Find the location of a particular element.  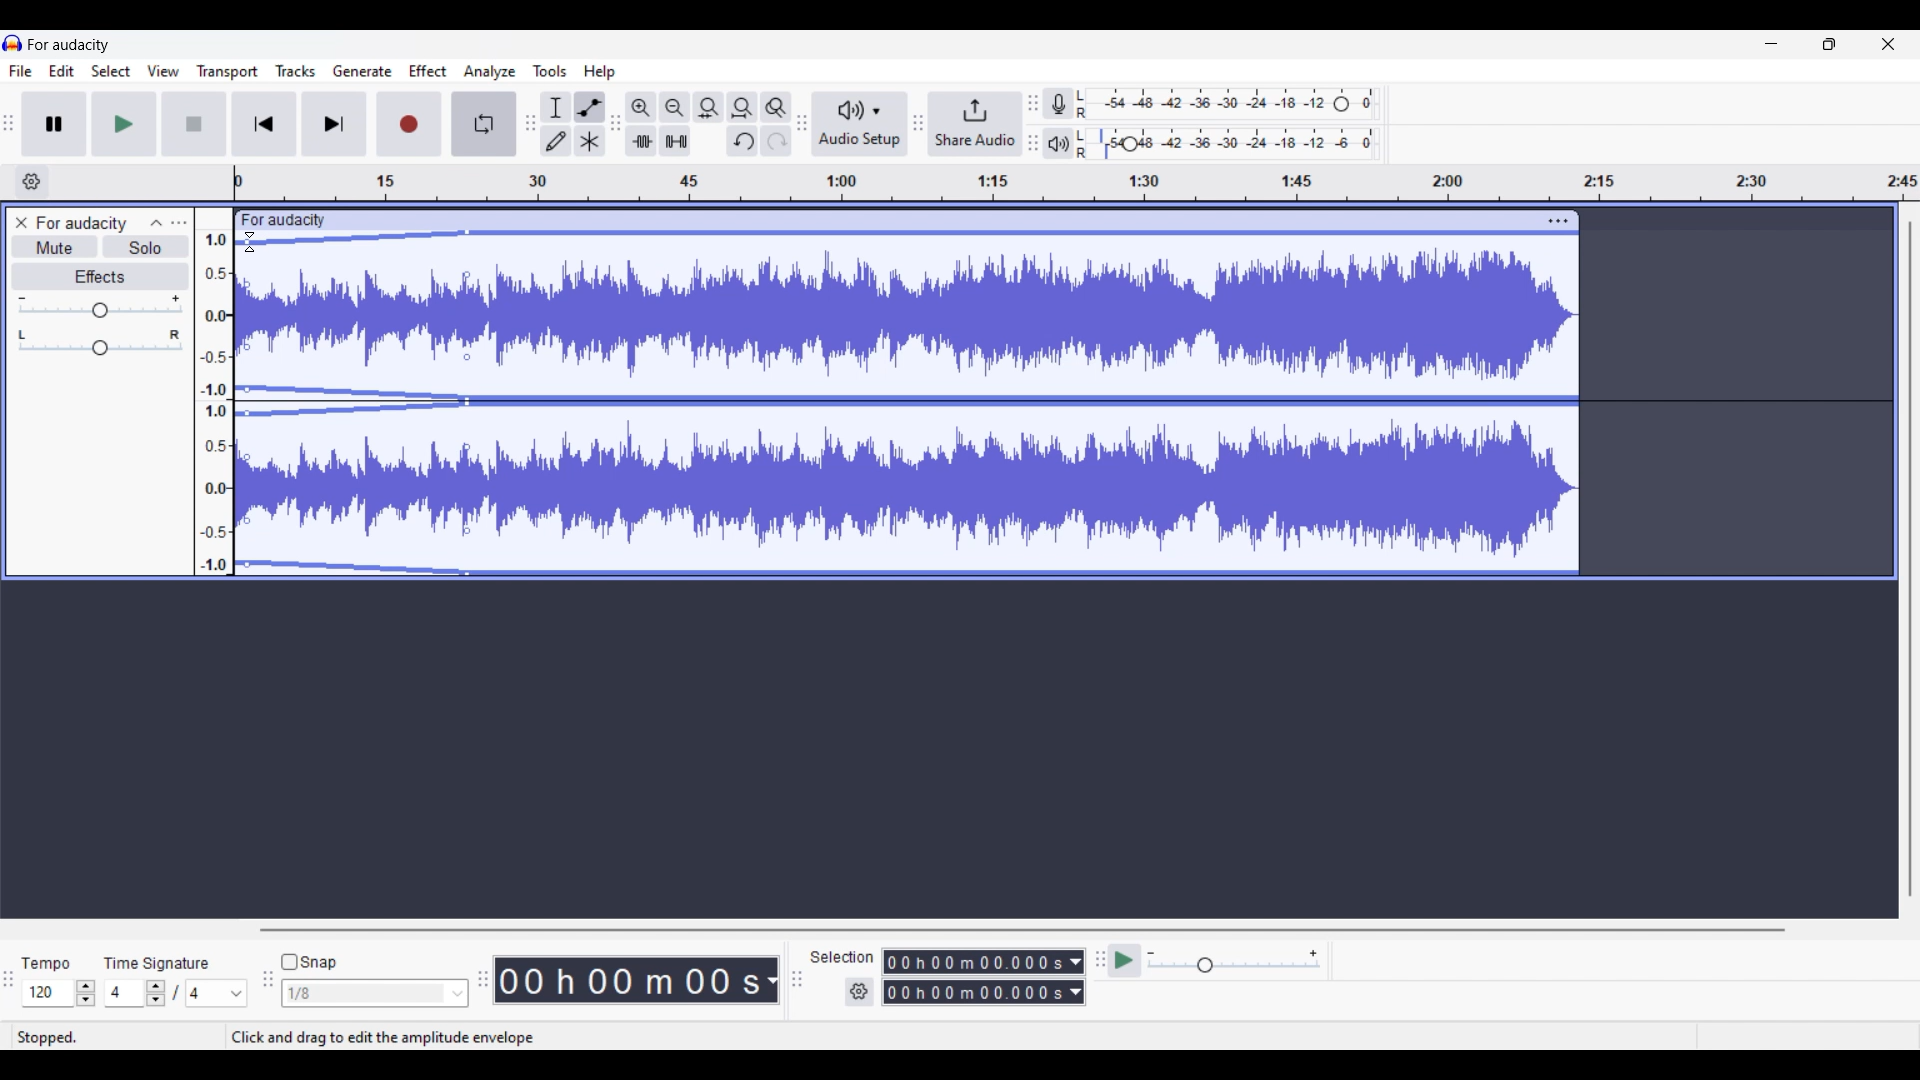

Fit project to width is located at coordinates (744, 107).